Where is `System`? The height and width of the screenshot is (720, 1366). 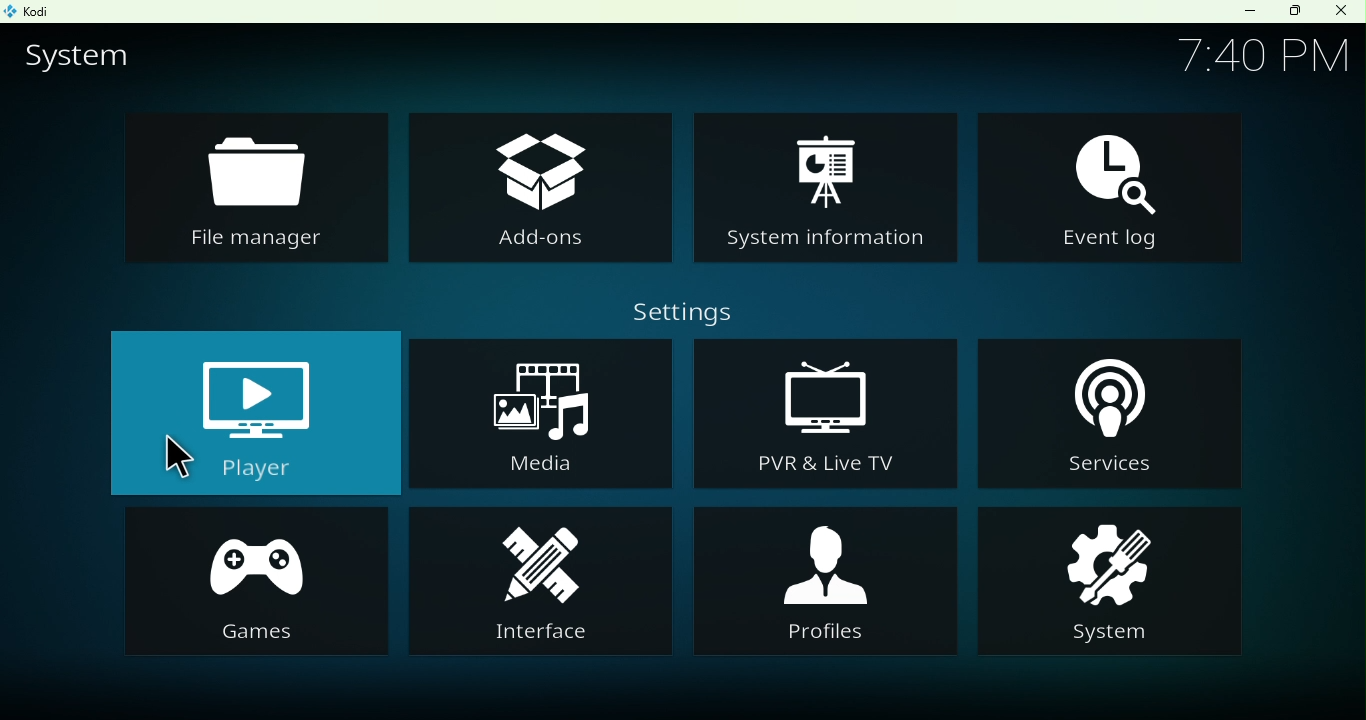
System is located at coordinates (82, 59).